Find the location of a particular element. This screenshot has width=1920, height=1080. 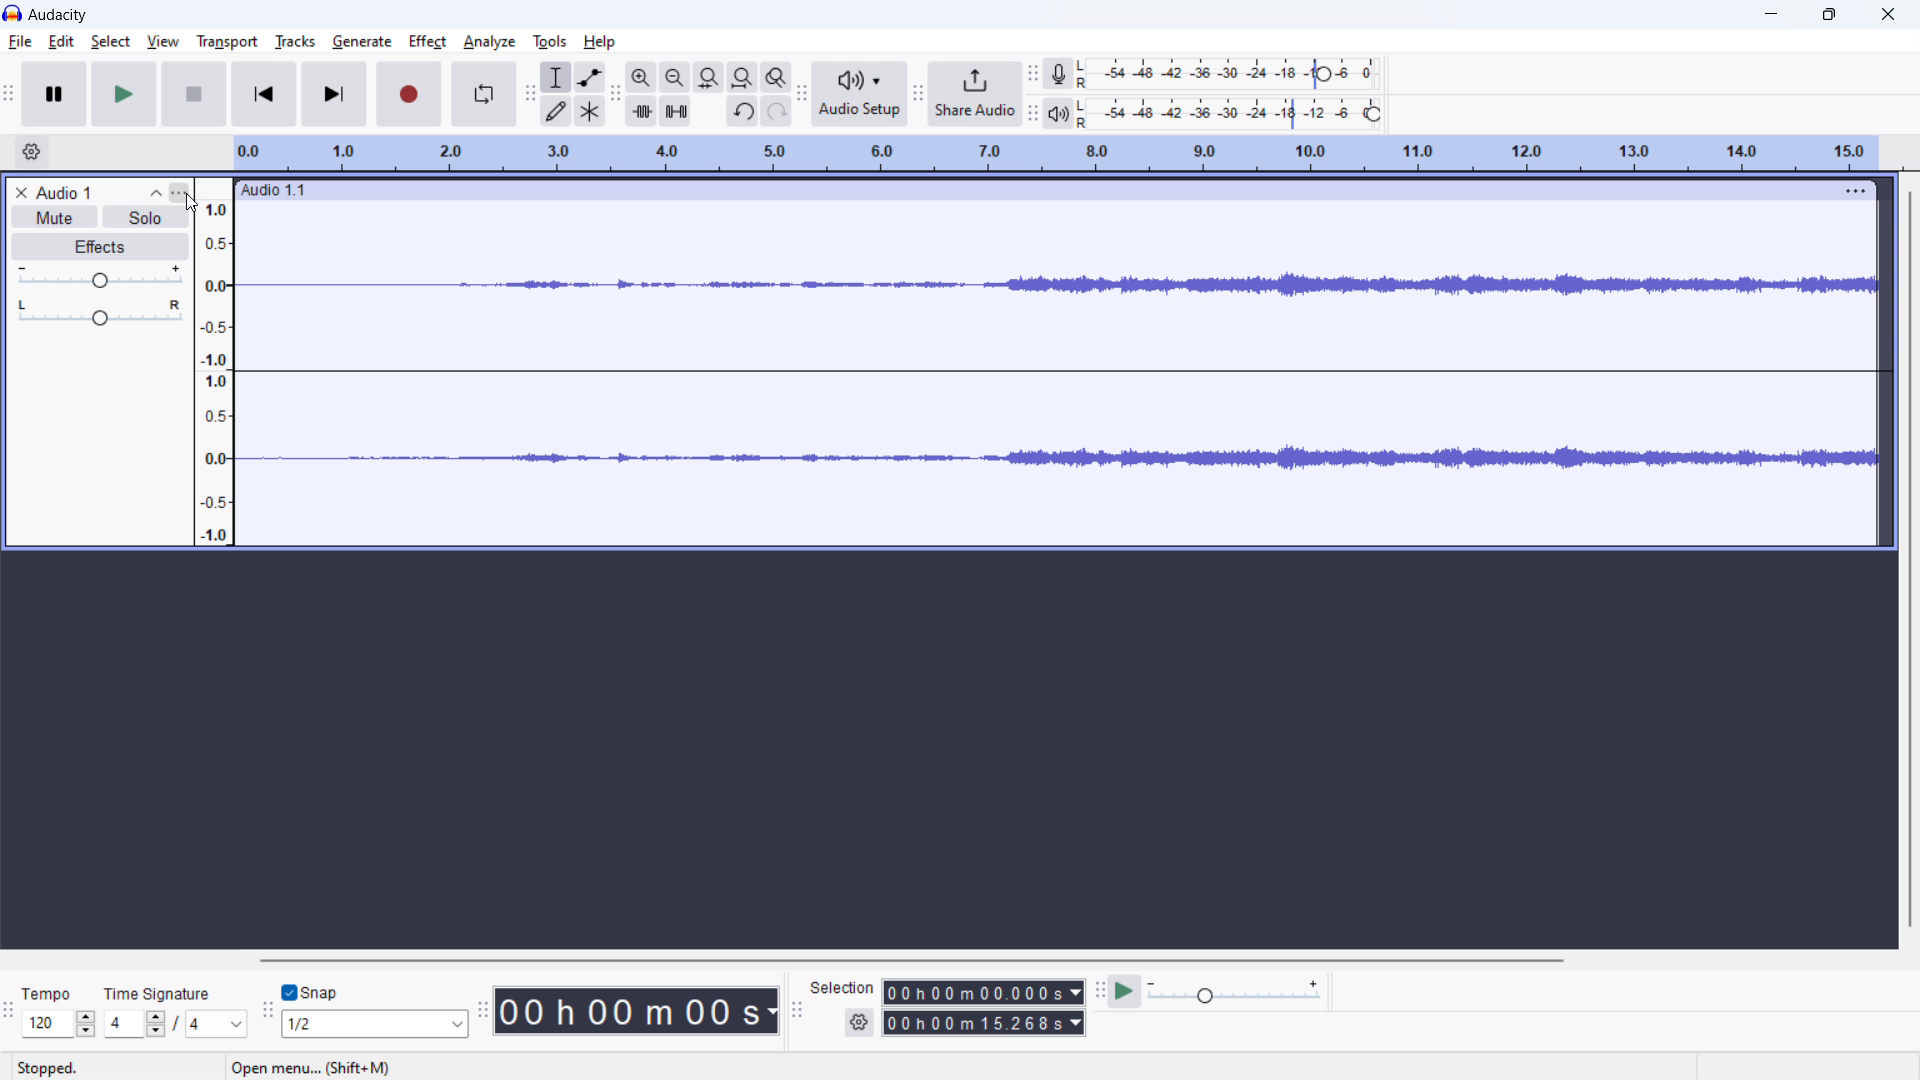

redo is located at coordinates (777, 111).